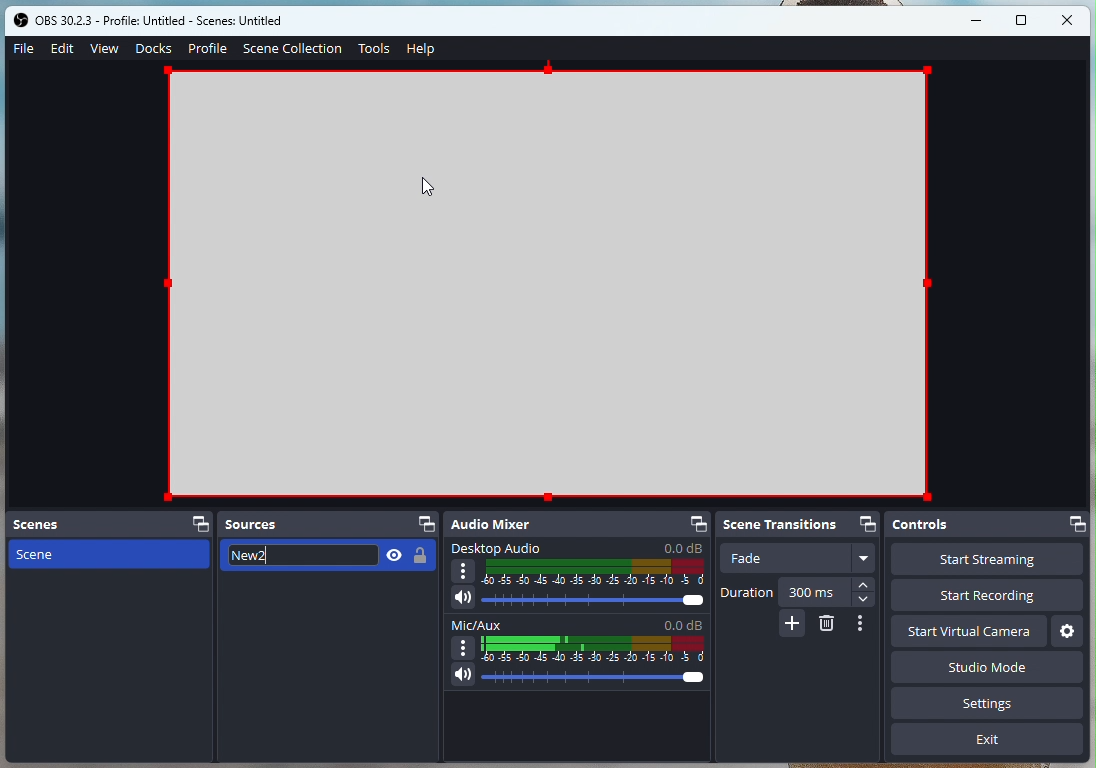  Describe the element at coordinates (105, 47) in the screenshot. I see `View` at that location.